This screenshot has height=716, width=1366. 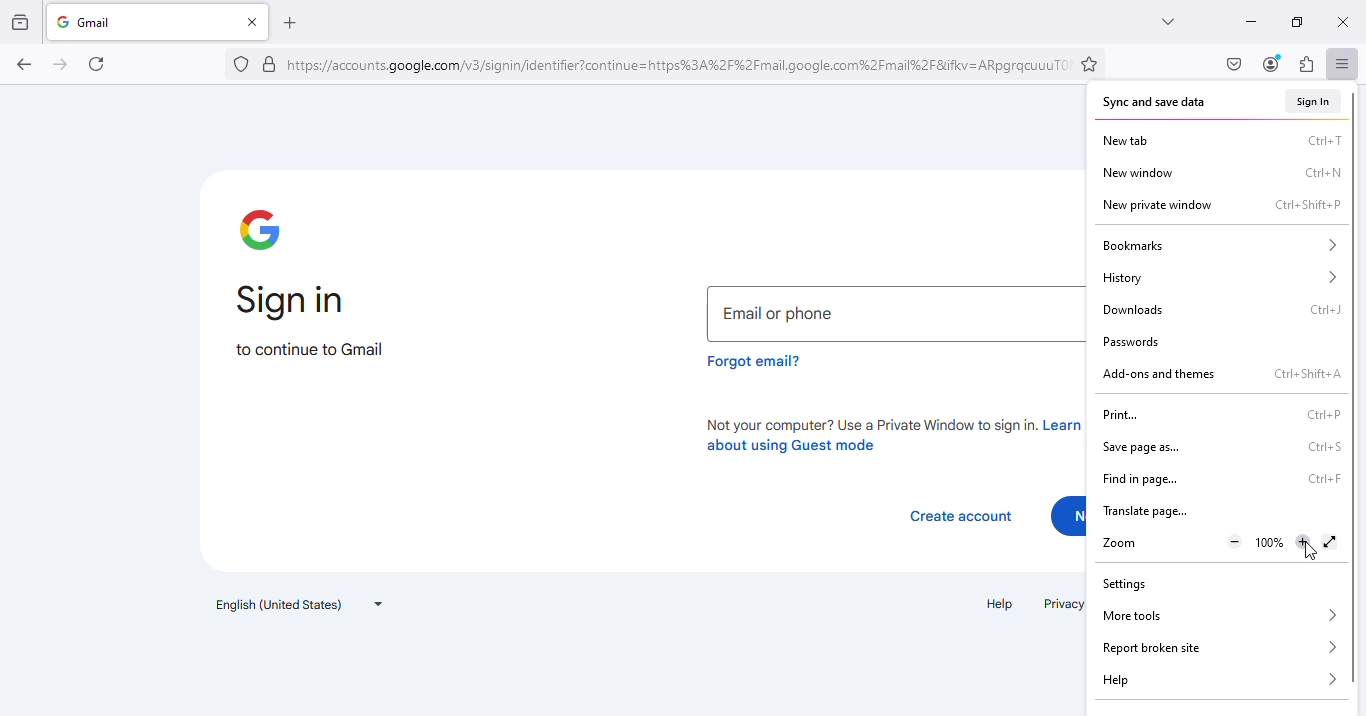 What do you see at coordinates (1219, 647) in the screenshot?
I see `report broken site` at bounding box center [1219, 647].